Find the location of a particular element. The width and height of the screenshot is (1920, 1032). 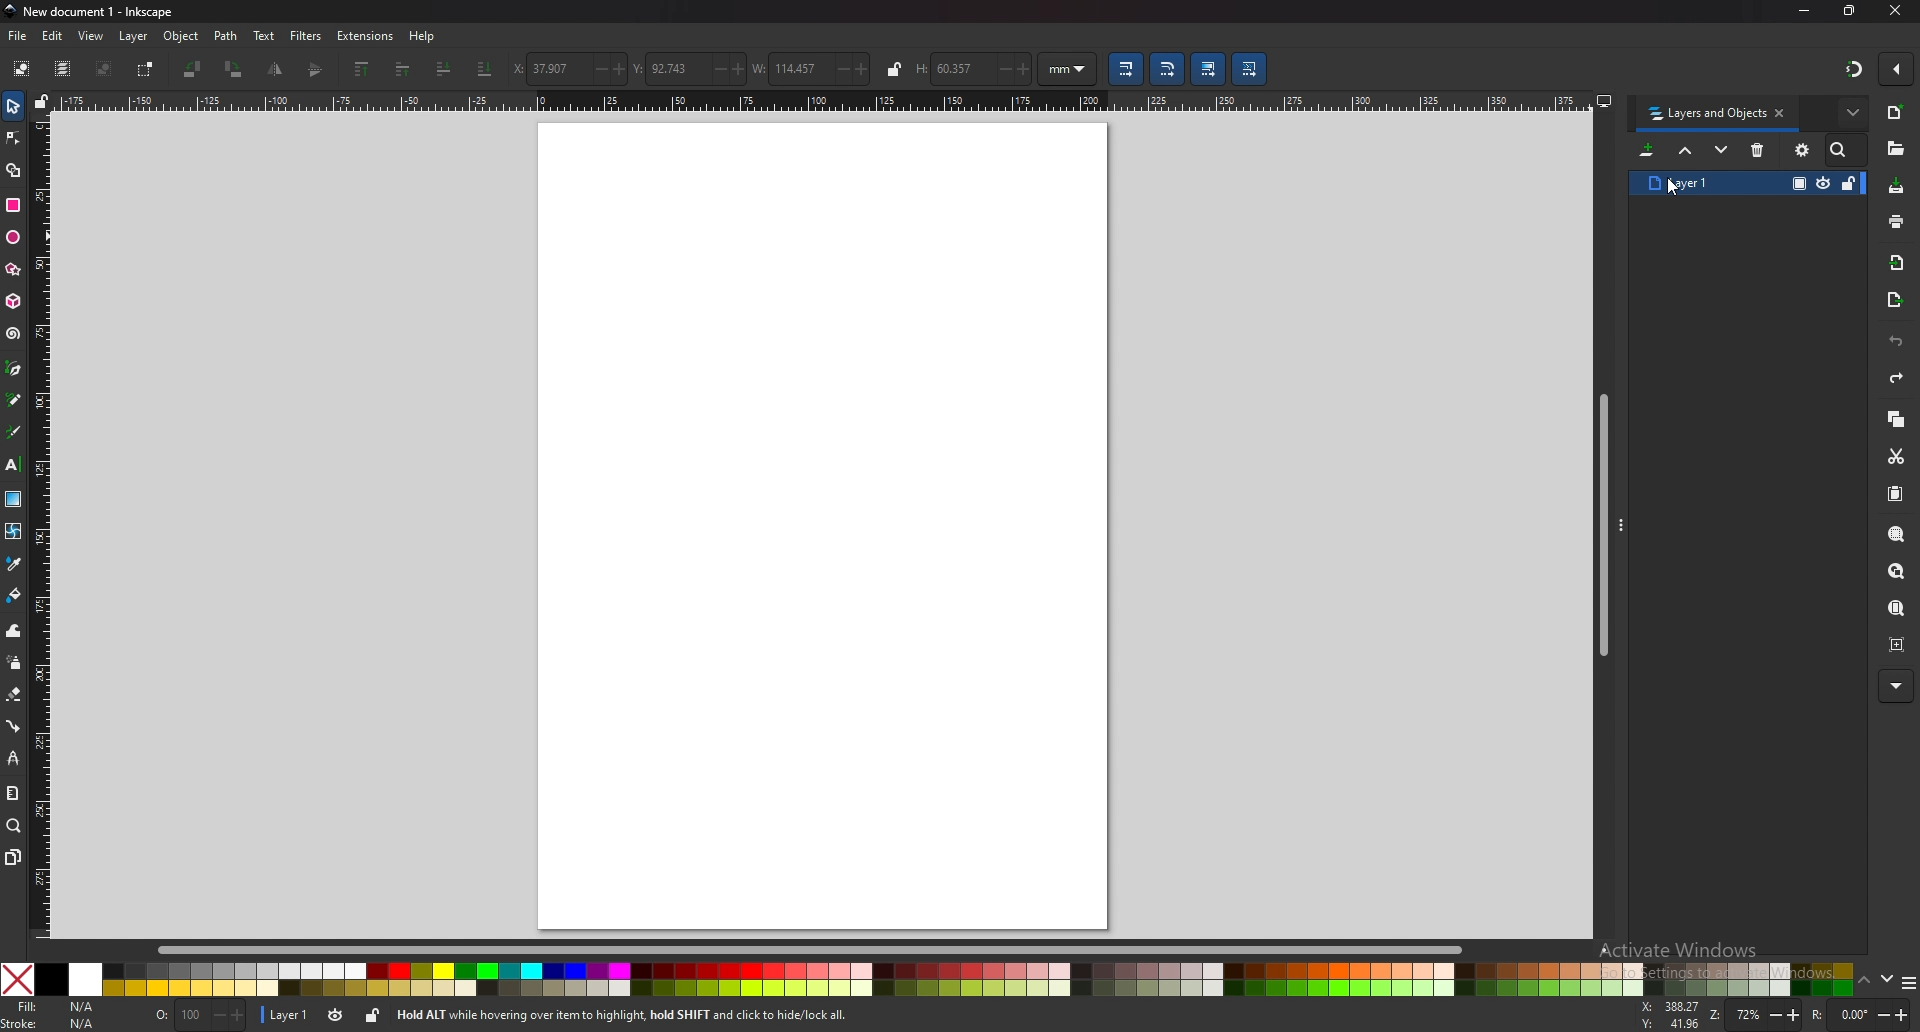

decrease is located at coordinates (716, 69).